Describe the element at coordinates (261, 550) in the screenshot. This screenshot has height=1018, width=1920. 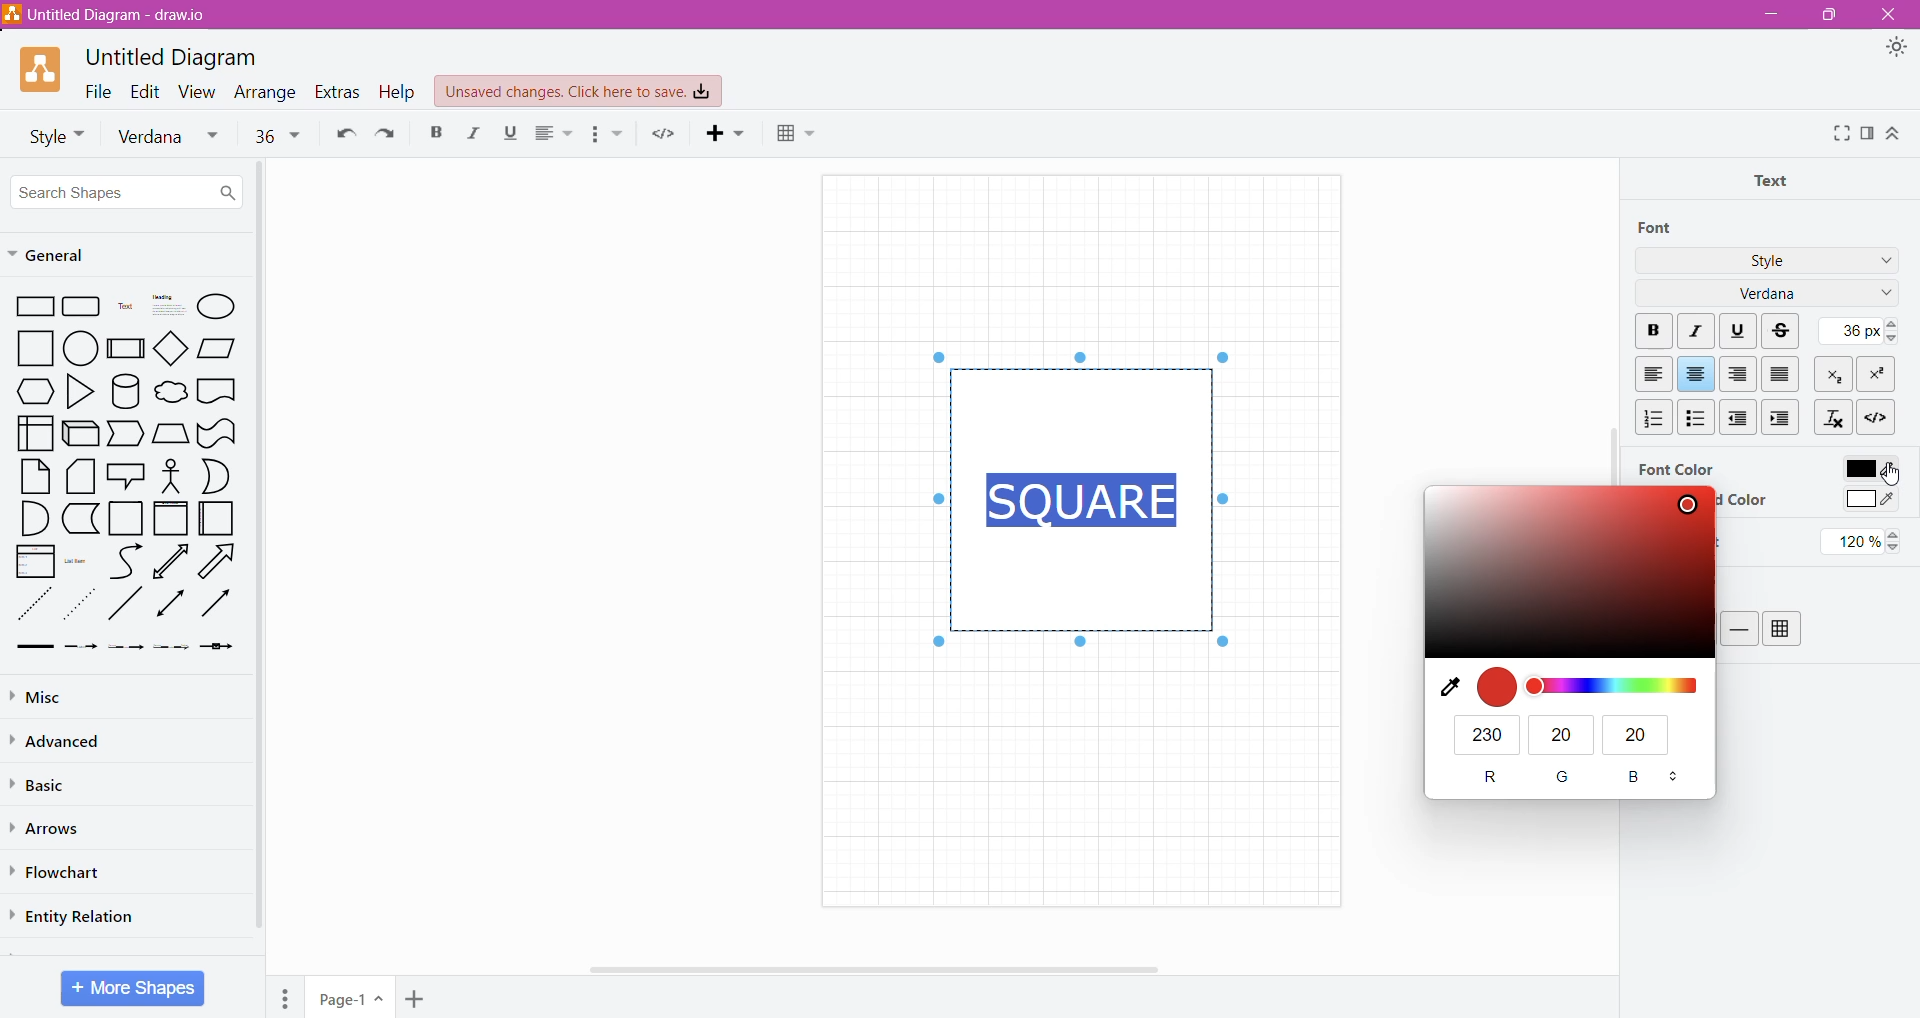
I see `Vertical Scroll Bar` at that location.